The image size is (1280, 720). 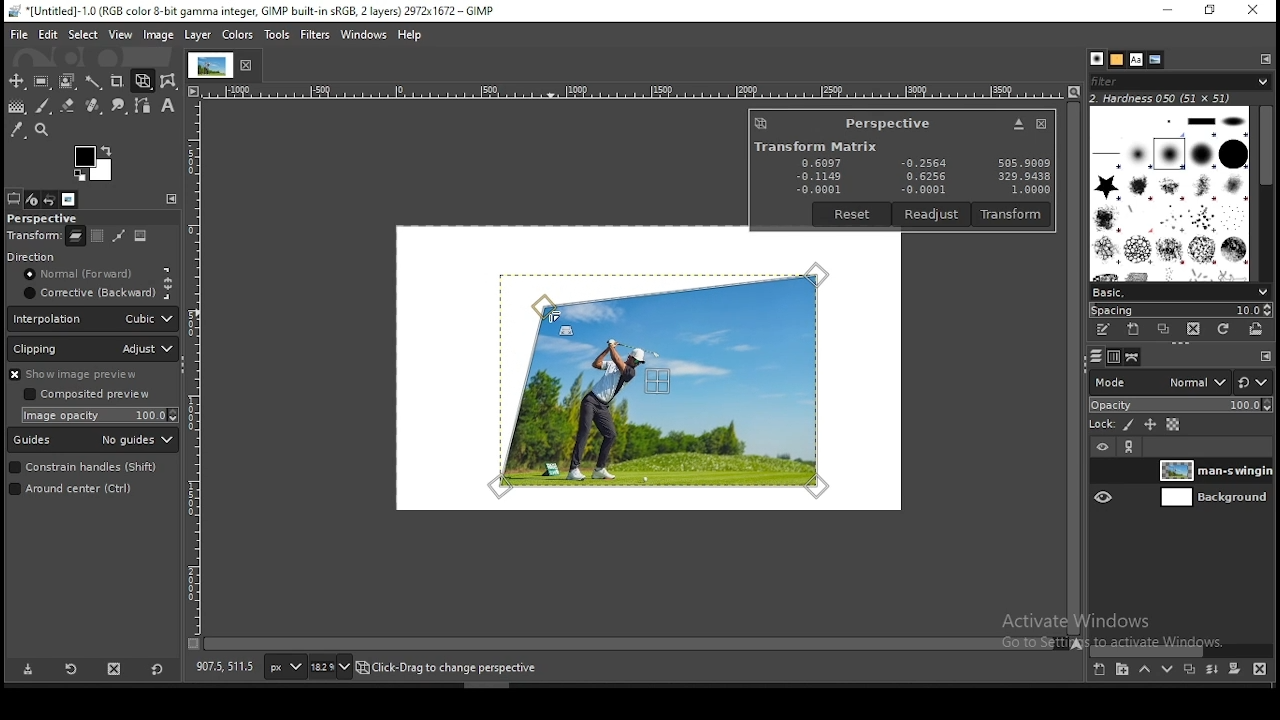 I want to click on readjust, so click(x=933, y=214).